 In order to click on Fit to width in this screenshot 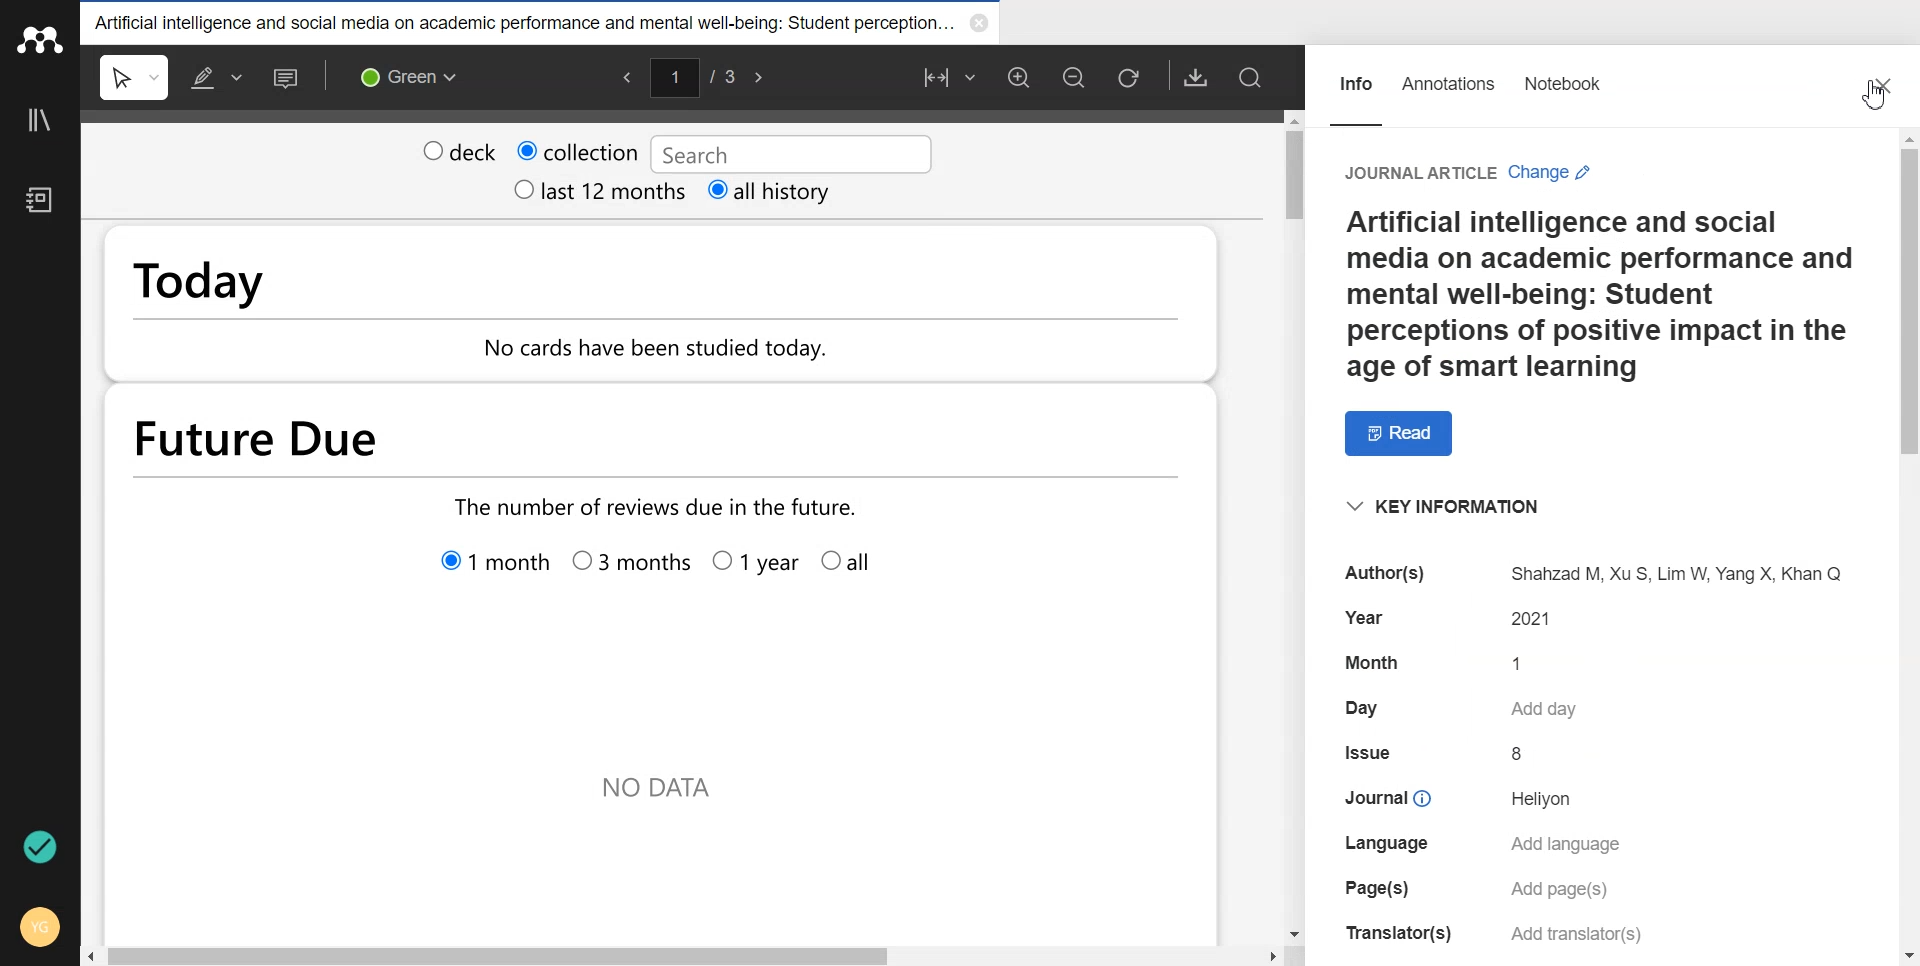, I will do `click(947, 77)`.